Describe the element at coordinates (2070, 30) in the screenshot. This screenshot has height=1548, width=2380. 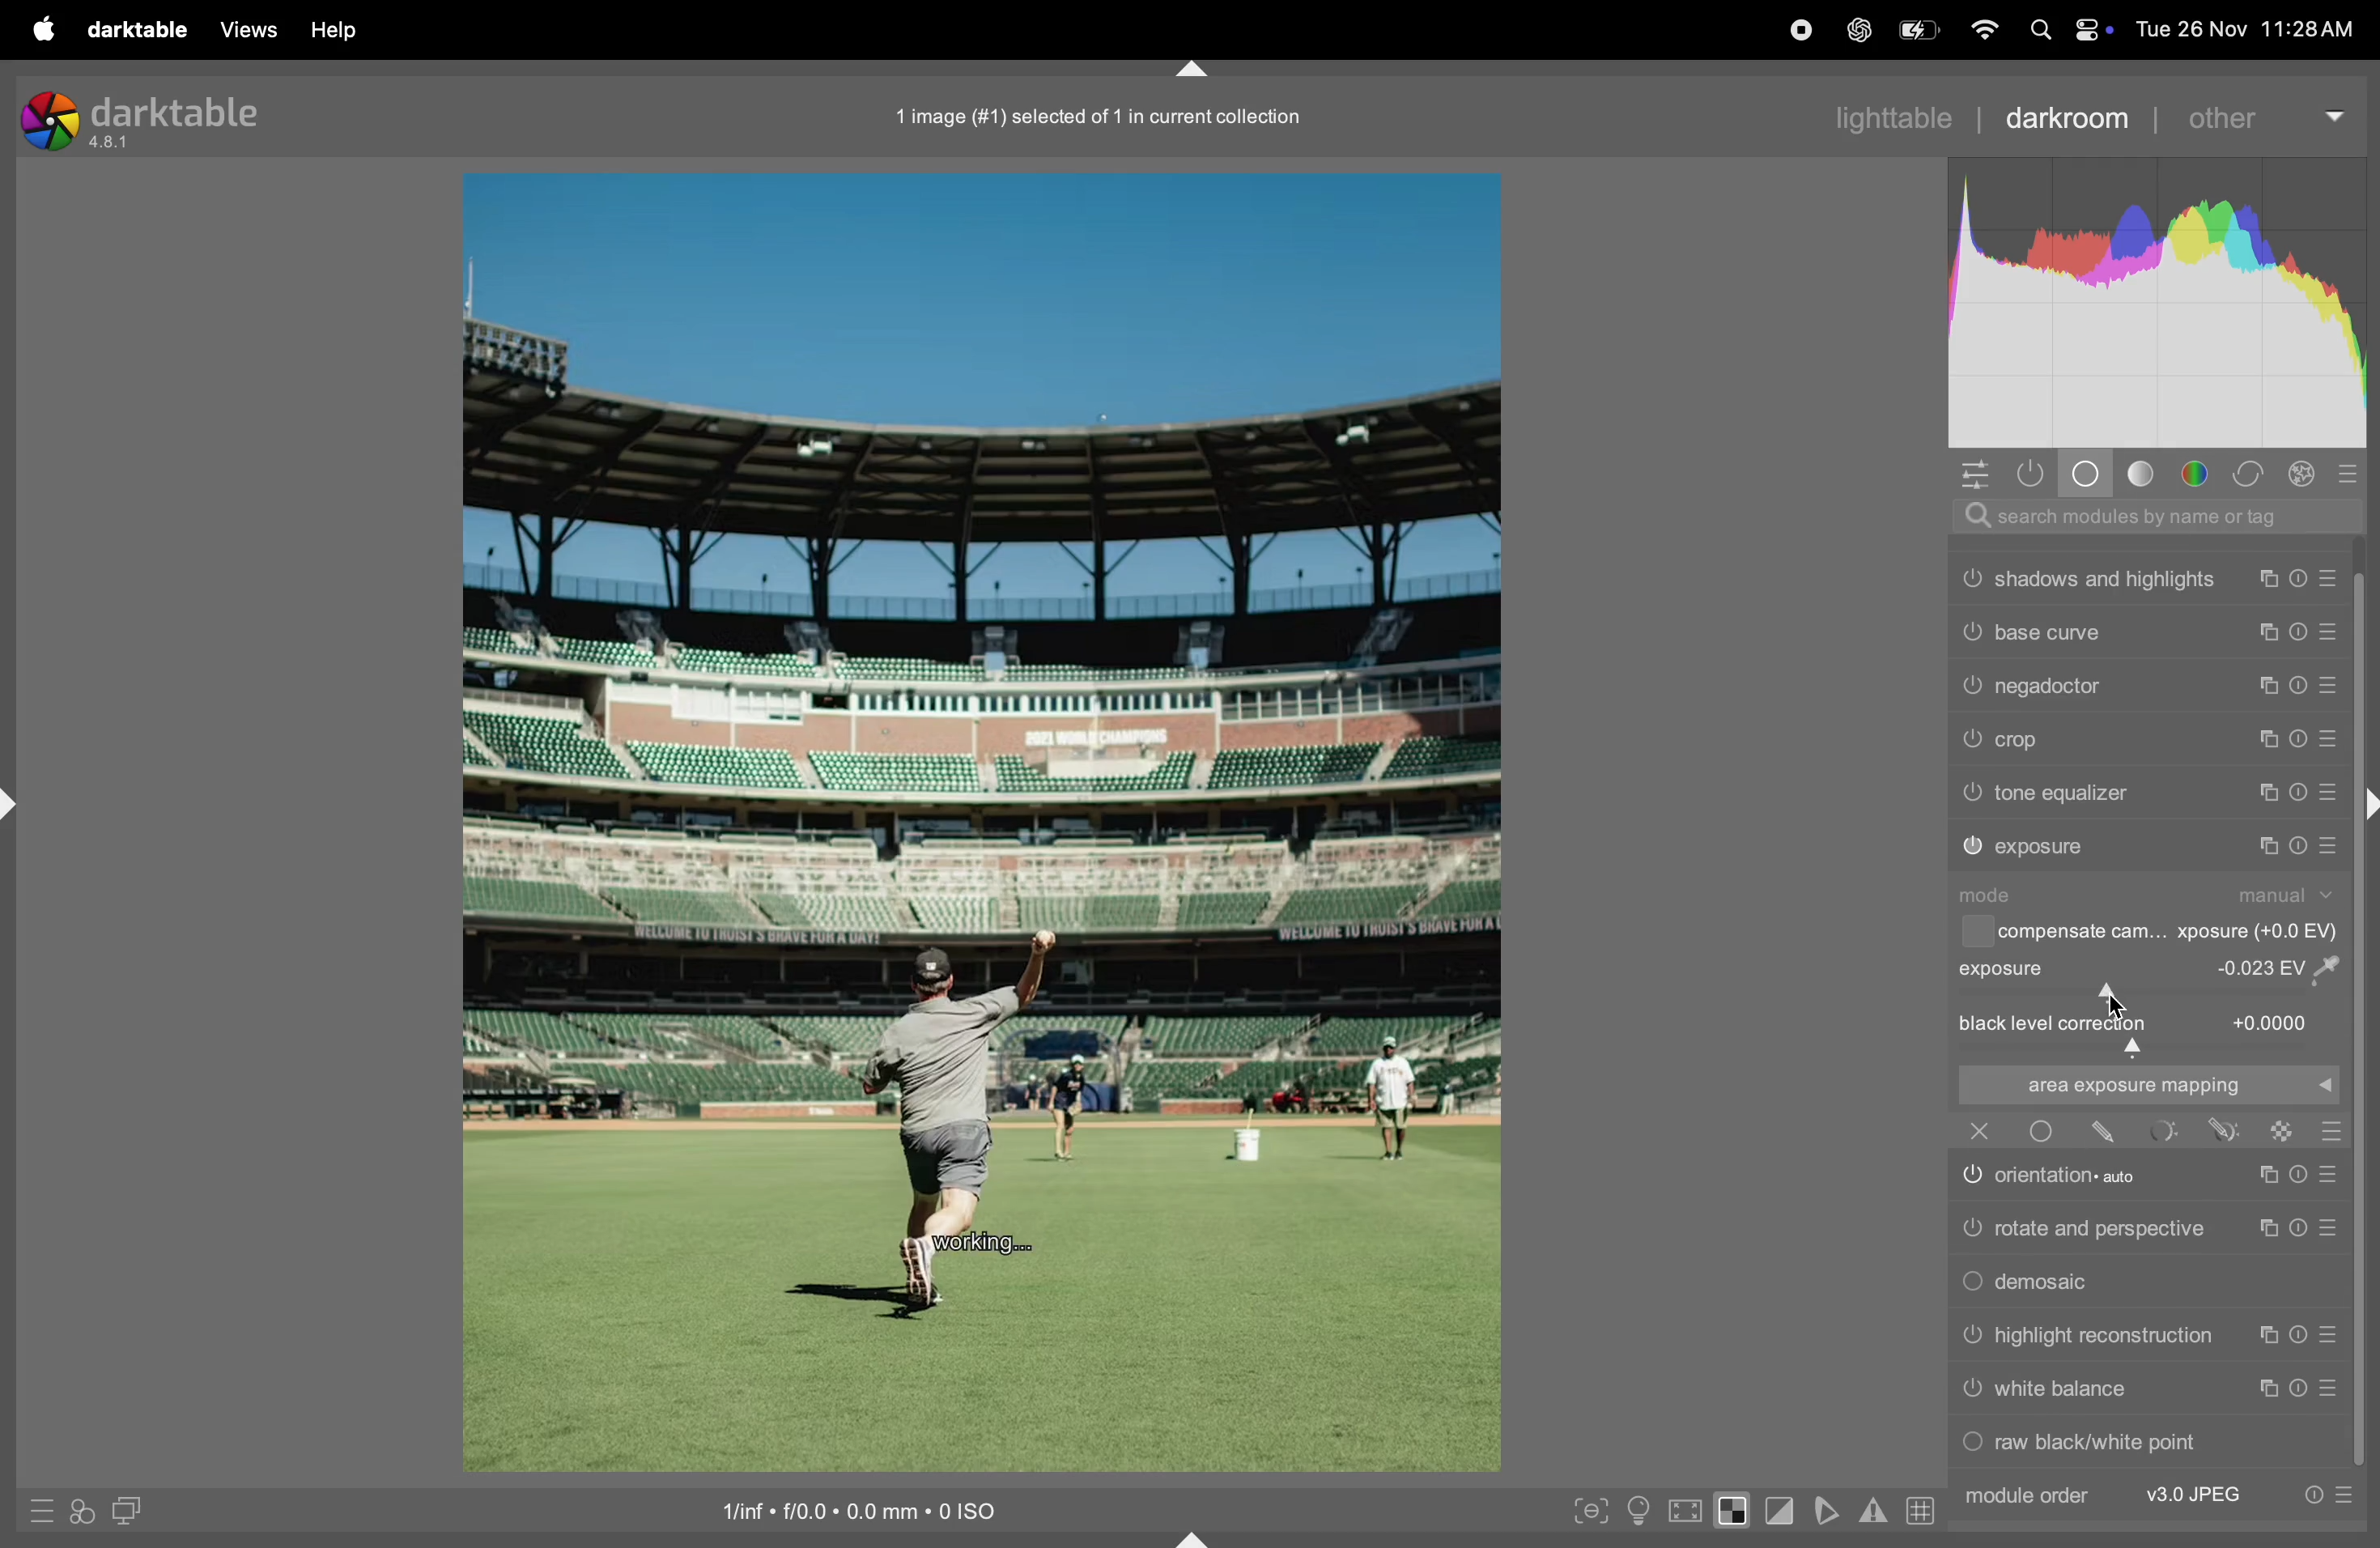
I see `apple widgets` at that location.